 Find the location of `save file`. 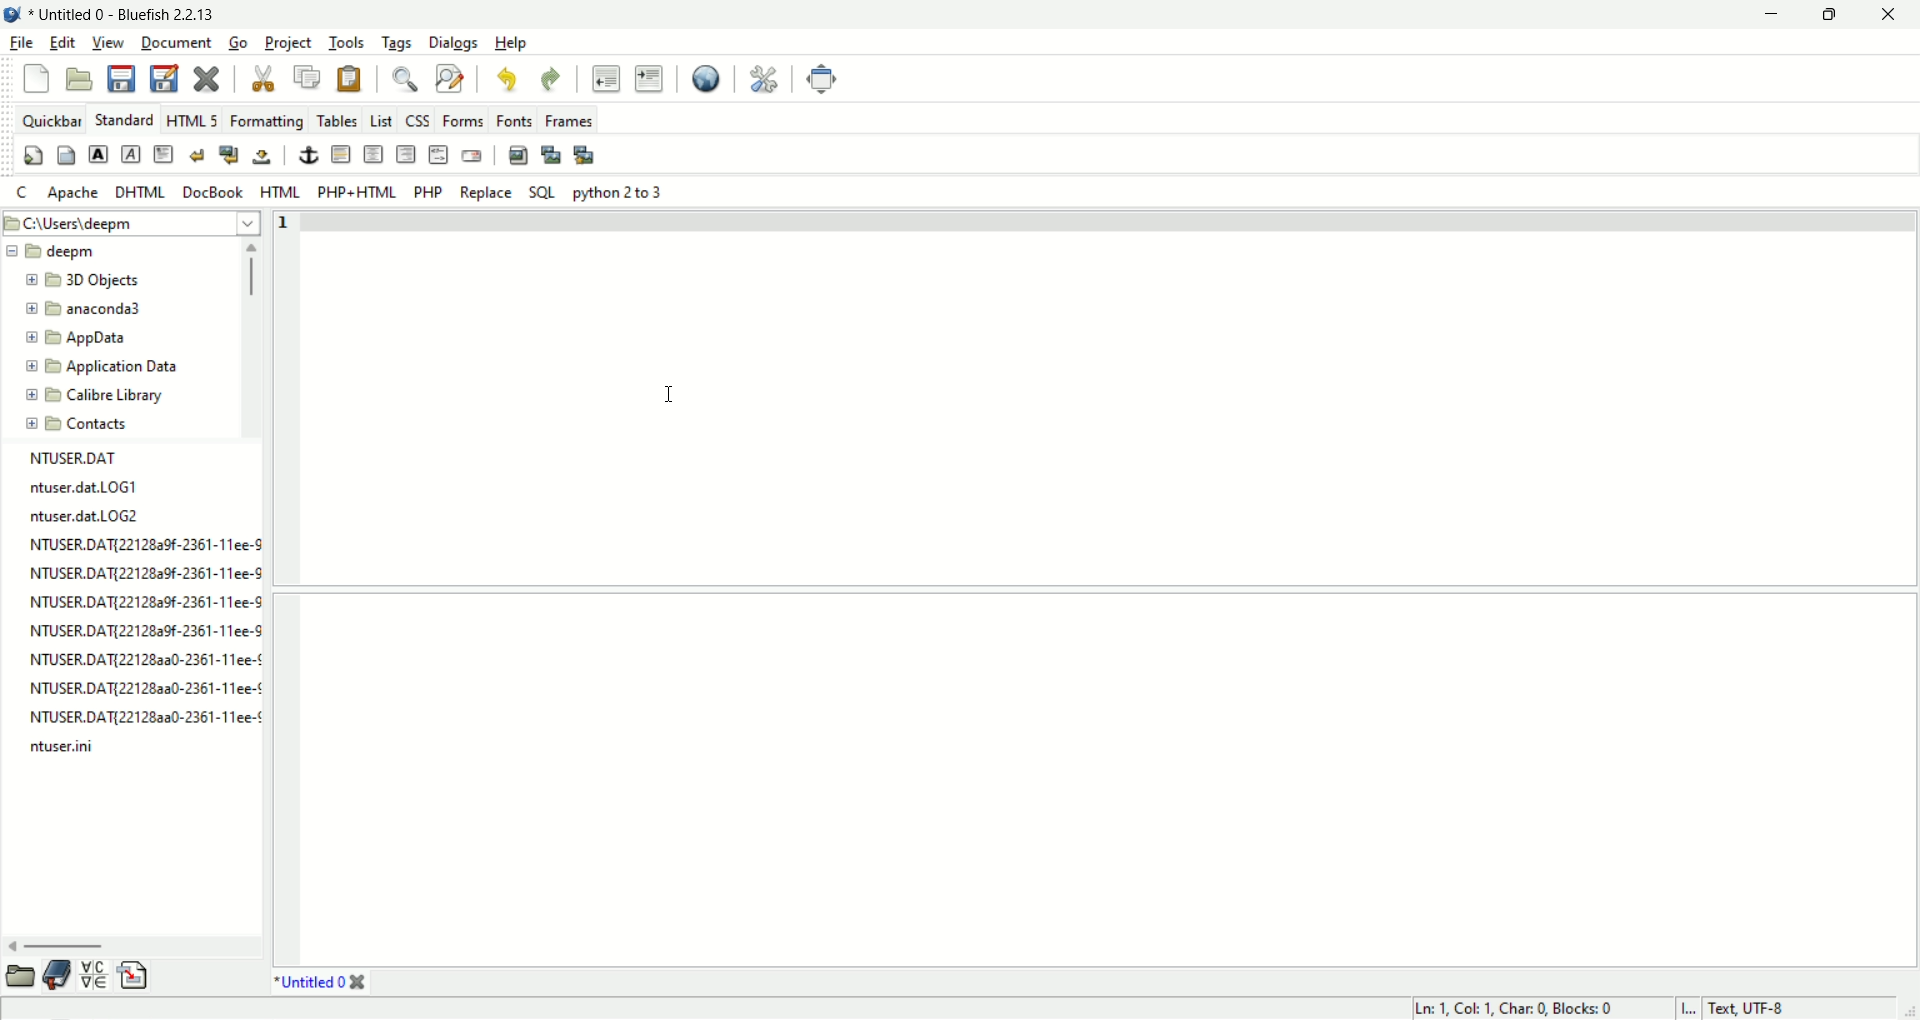

save file is located at coordinates (123, 80).